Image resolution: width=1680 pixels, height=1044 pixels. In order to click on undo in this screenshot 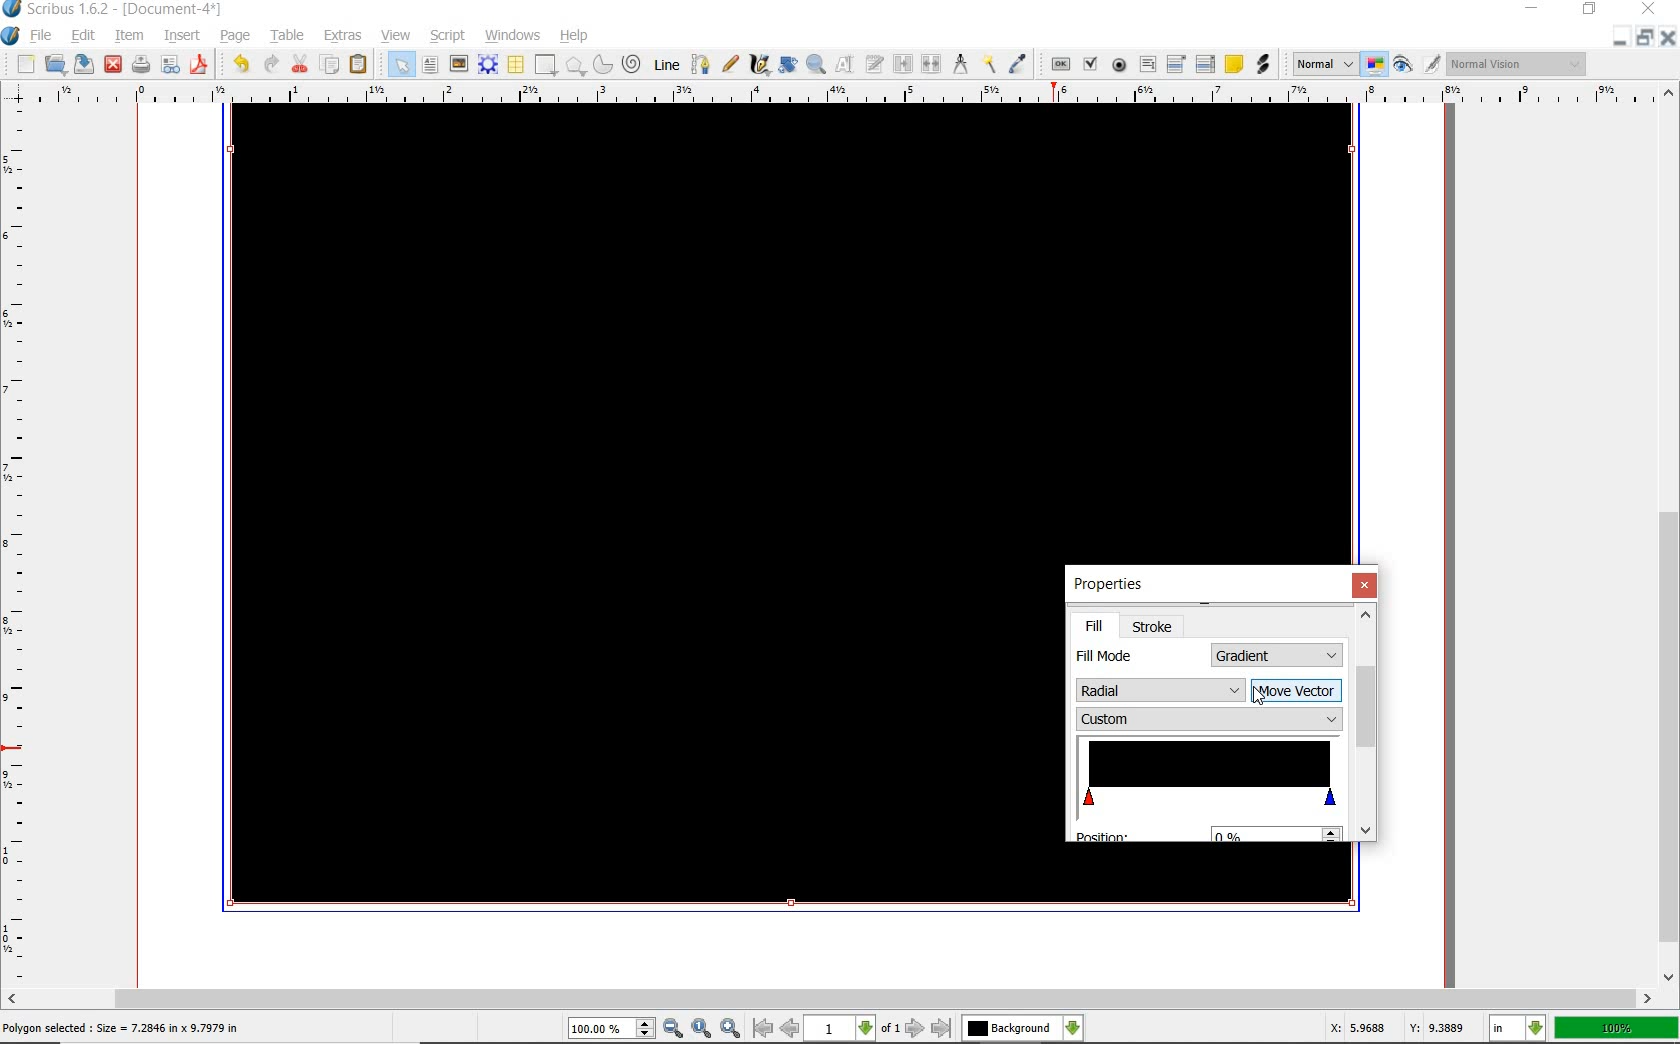, I will do `click(238, 64)`.